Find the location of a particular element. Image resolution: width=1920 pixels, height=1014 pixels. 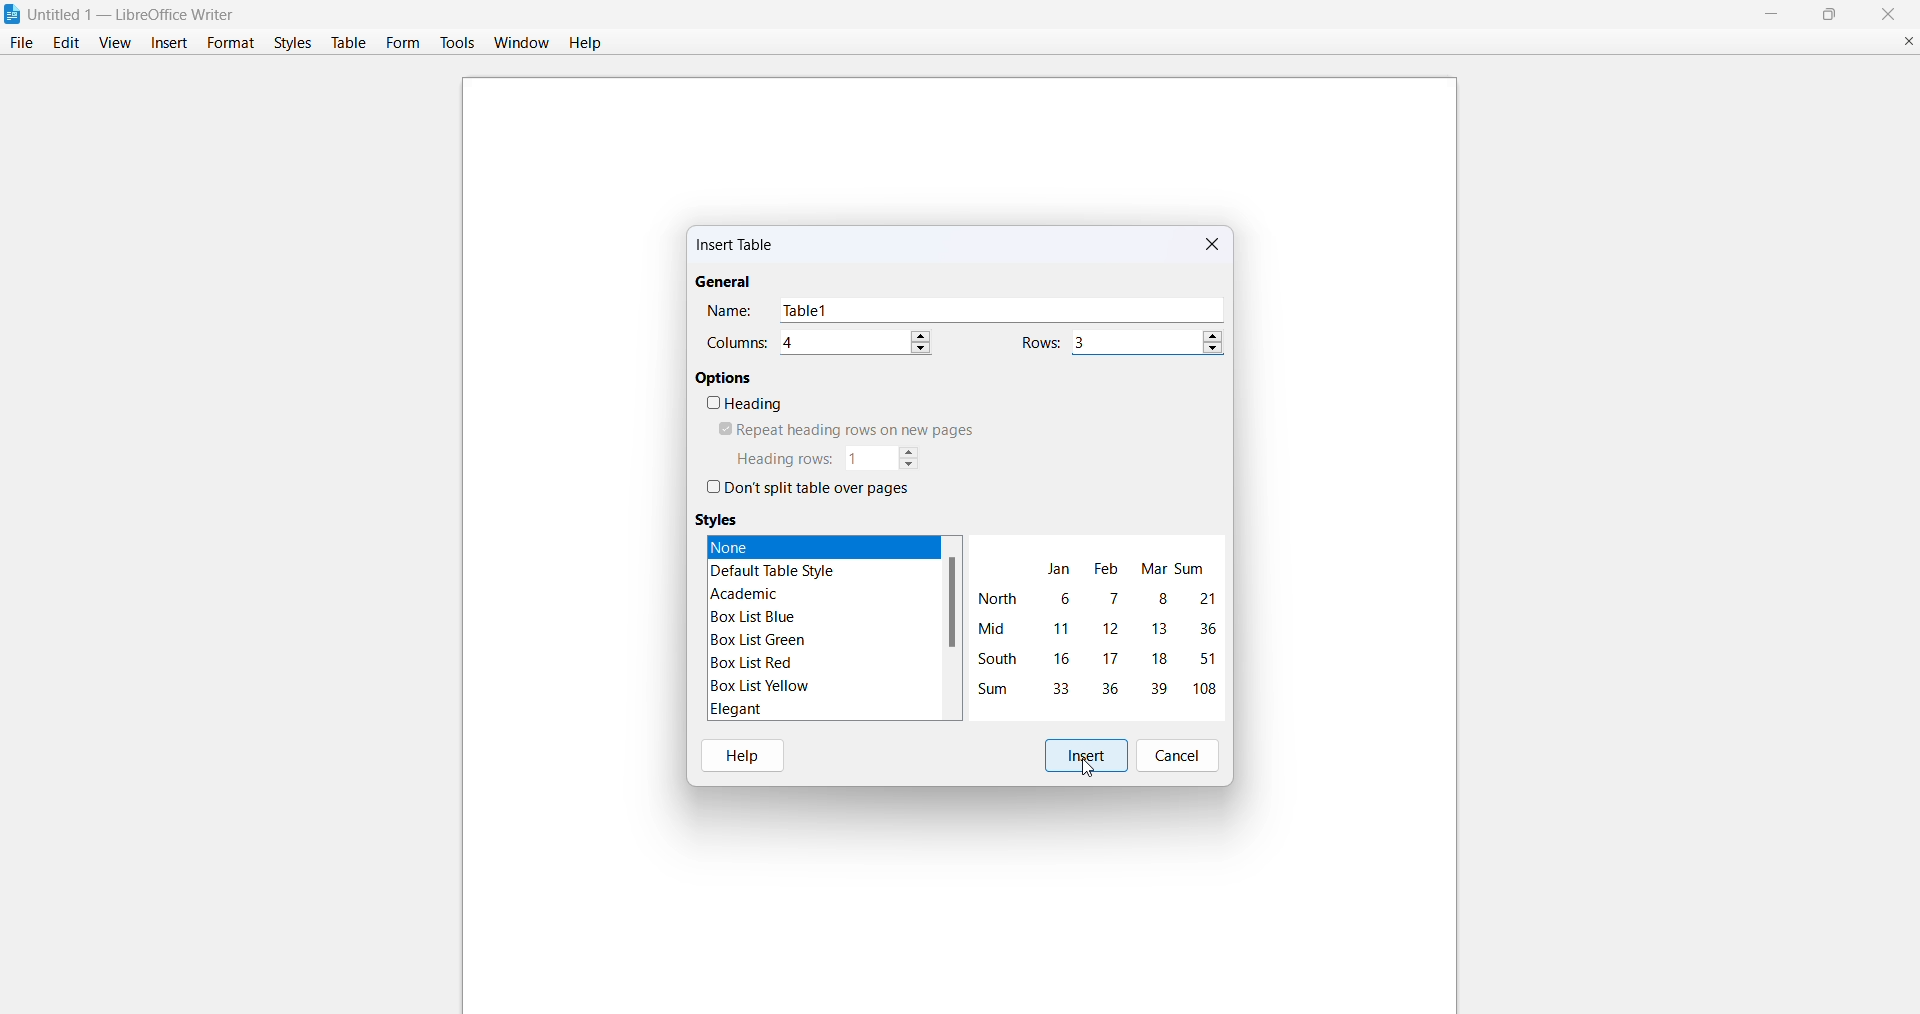

insert is located at coordinates (1085, 754).